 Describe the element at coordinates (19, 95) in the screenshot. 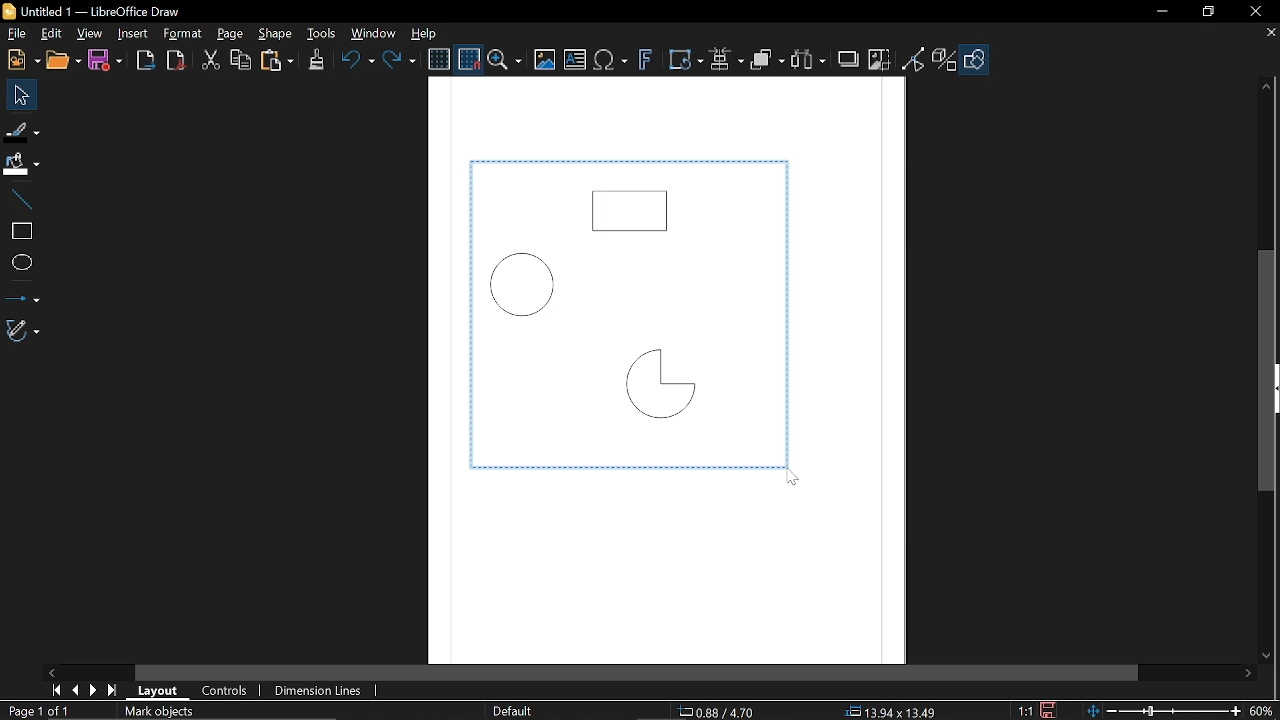

I see `Select` at that location.